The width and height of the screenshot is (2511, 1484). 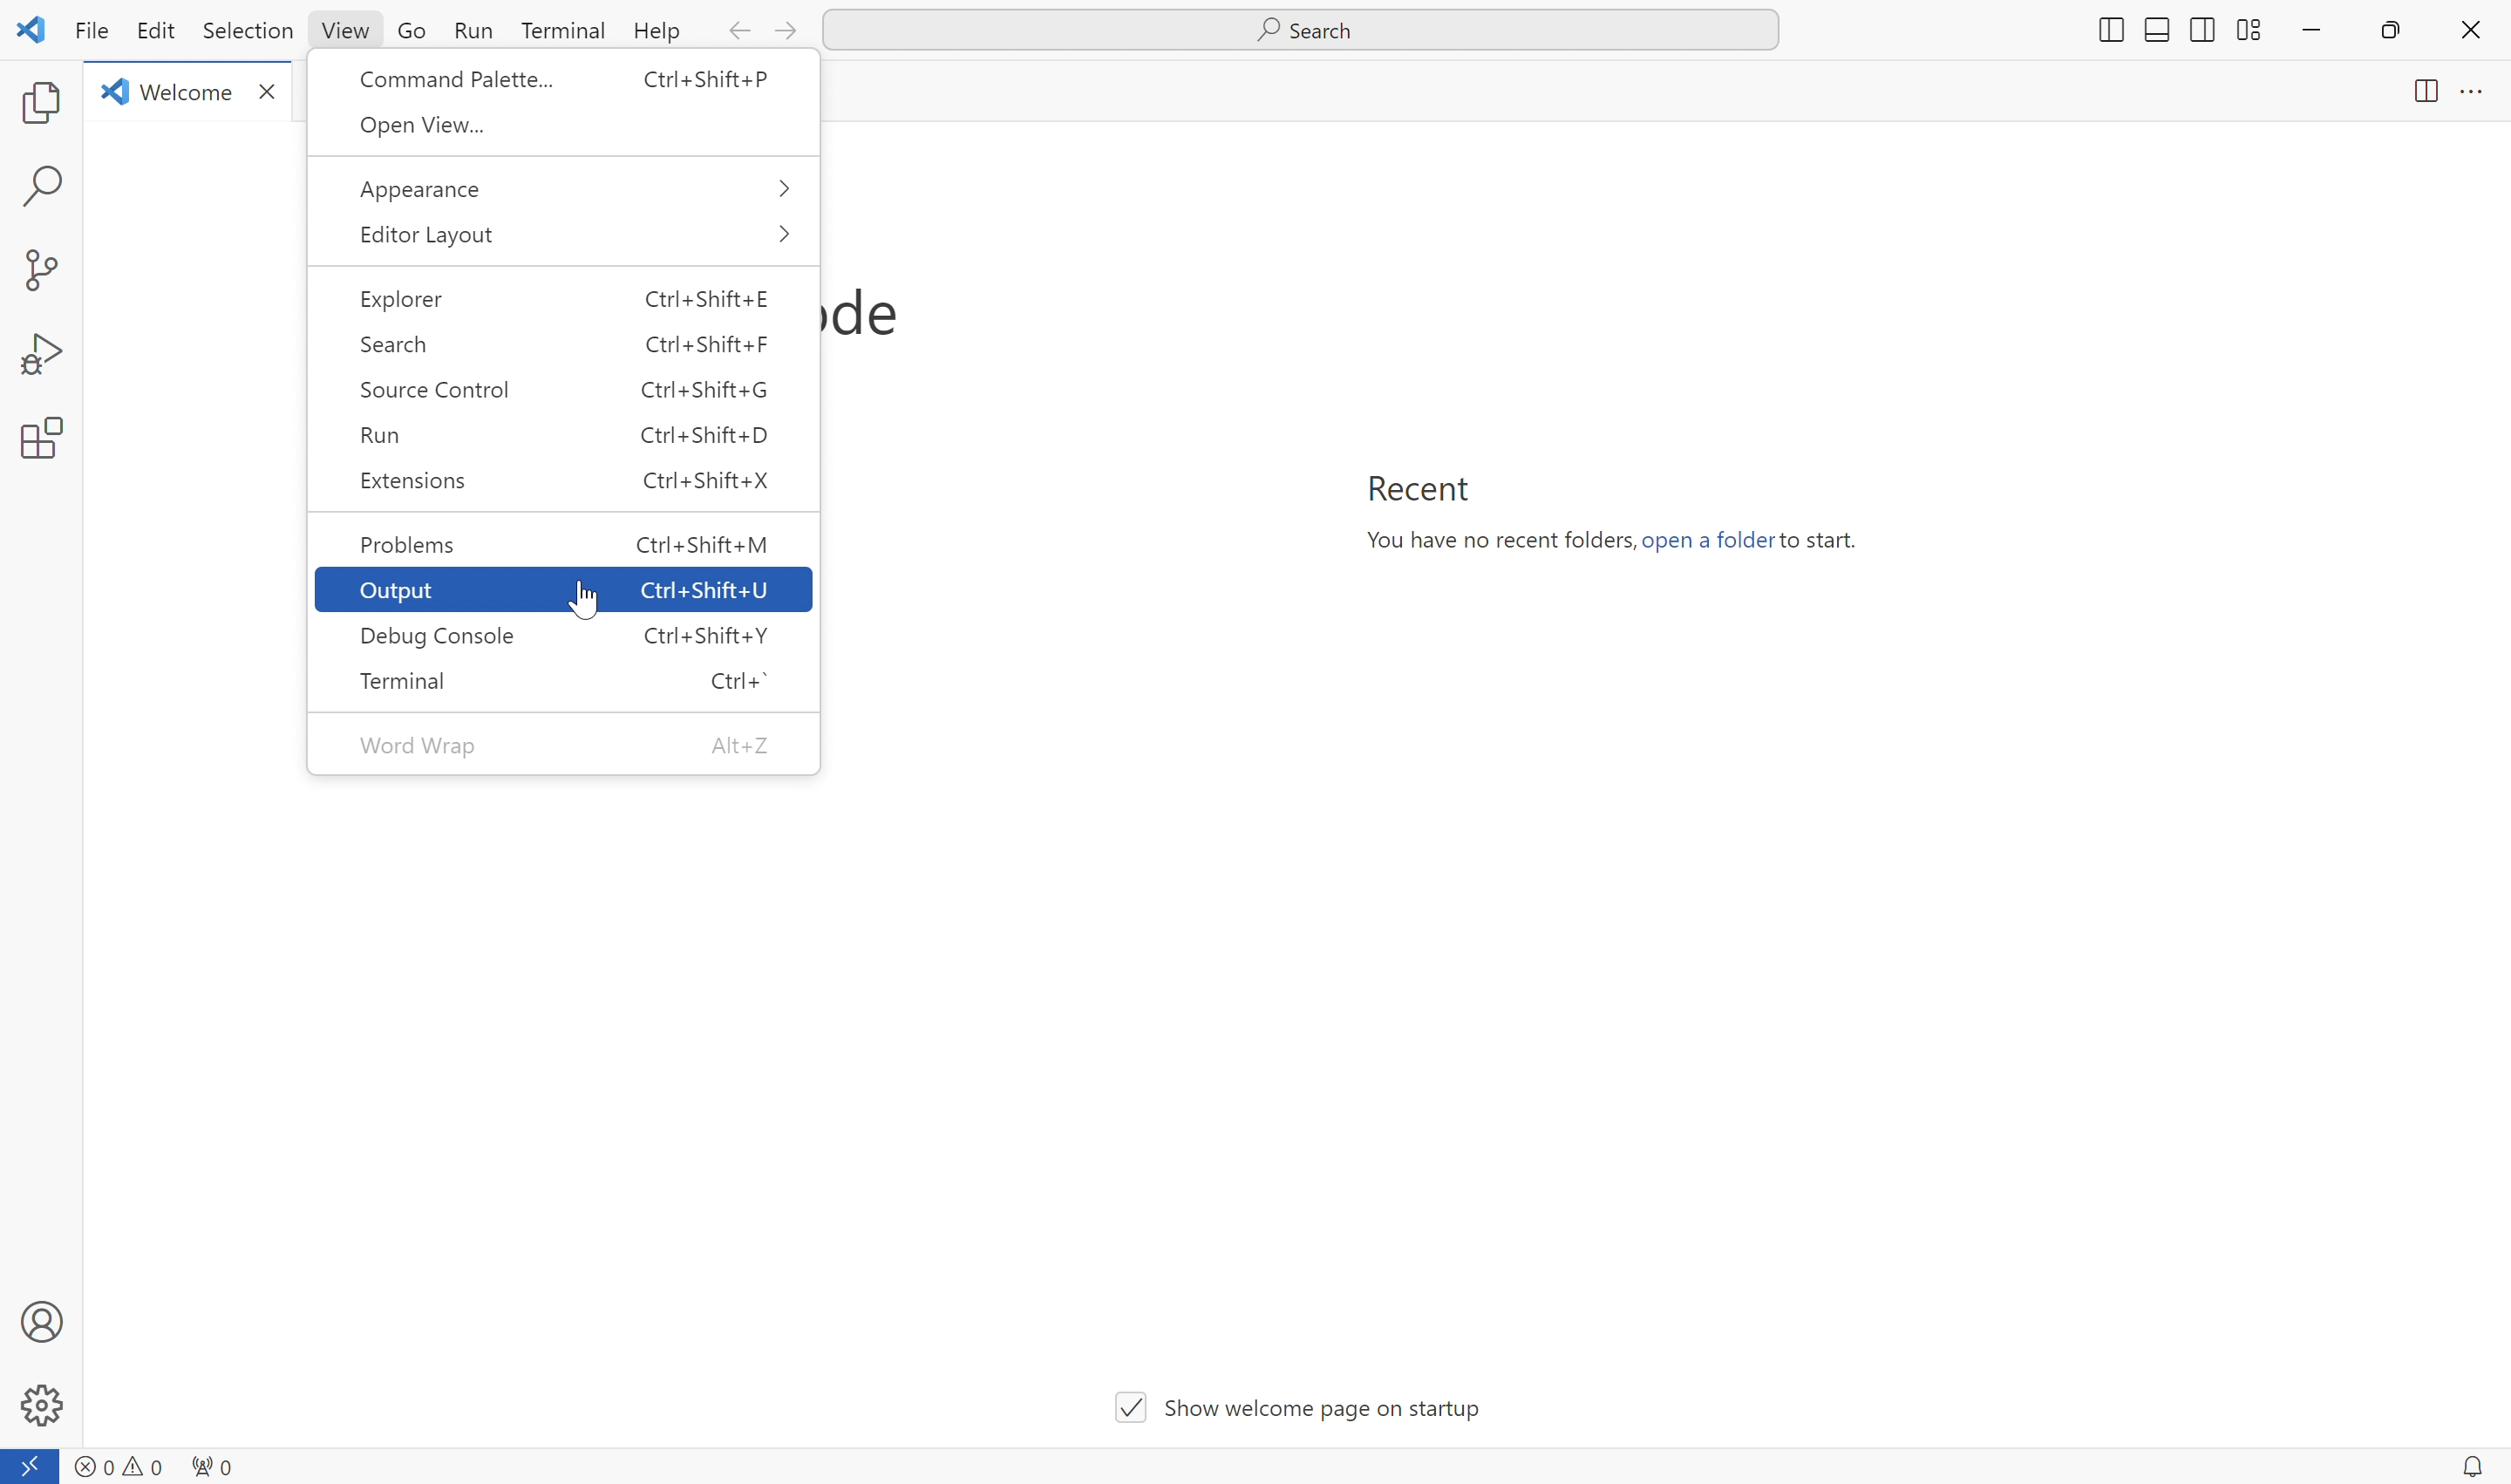 What do you see at coordinates (2481, 100) in the screenshot?
I see `menu` at bounding box center [2481, 100].